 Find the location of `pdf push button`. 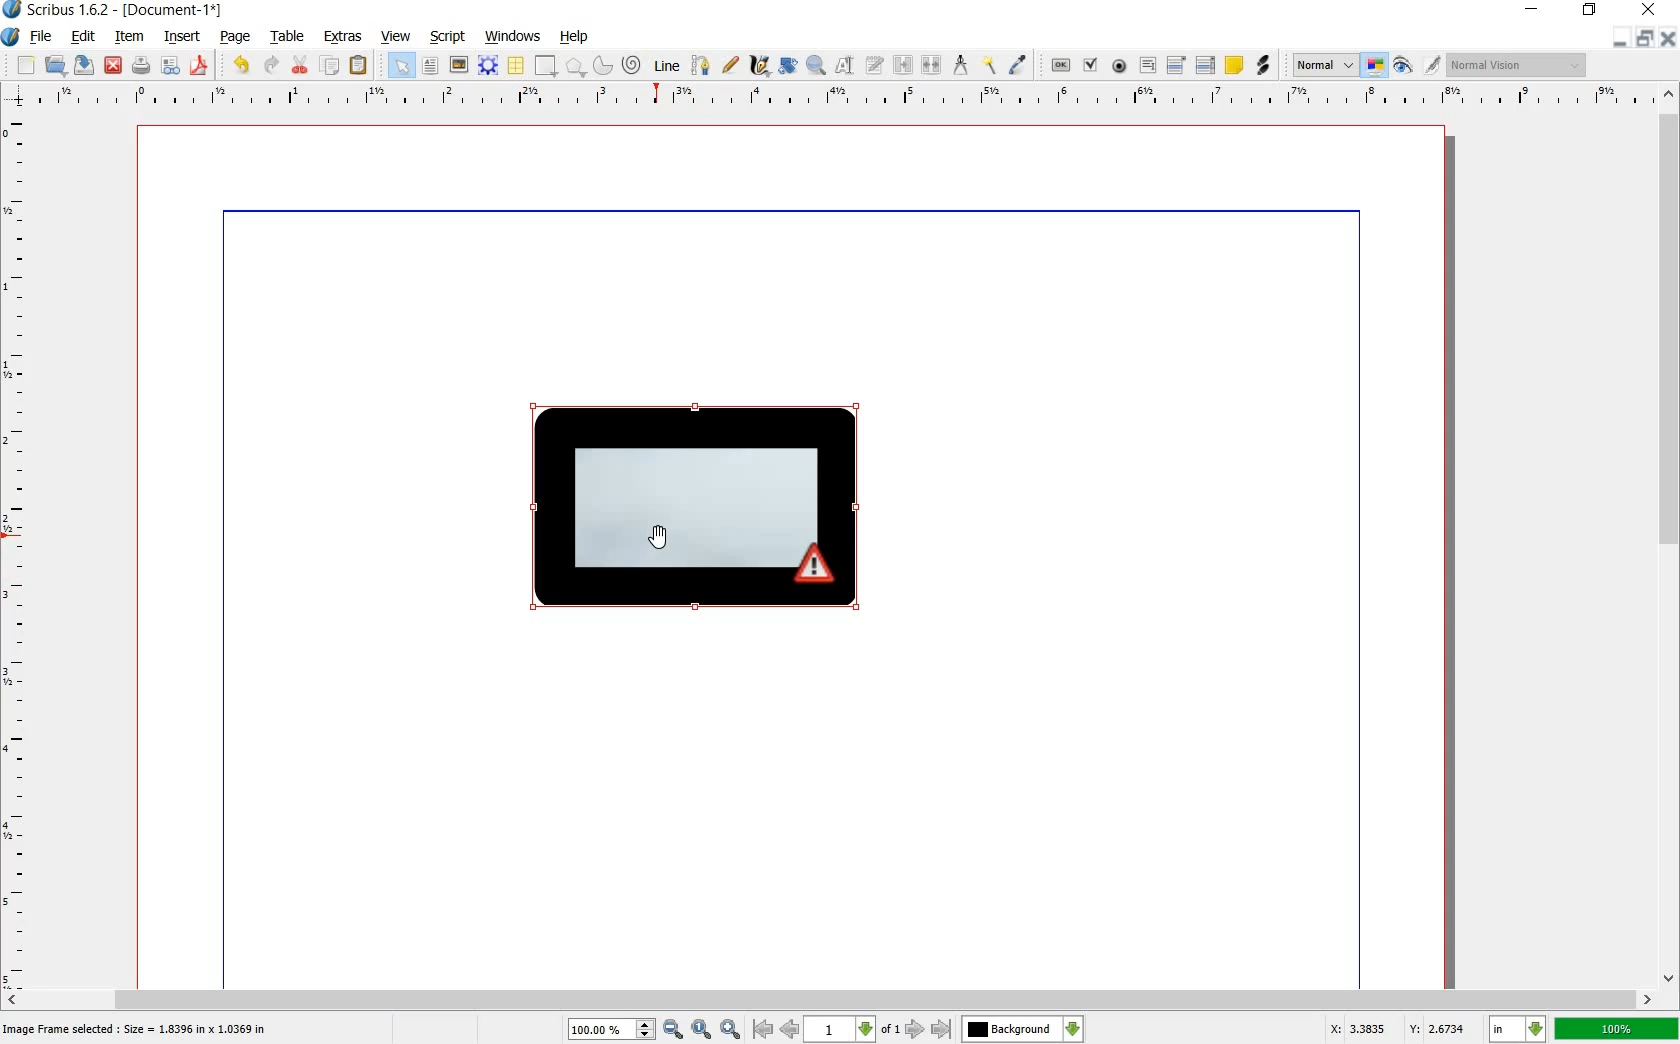

pdf push button is located at coordinates (1055, 65).